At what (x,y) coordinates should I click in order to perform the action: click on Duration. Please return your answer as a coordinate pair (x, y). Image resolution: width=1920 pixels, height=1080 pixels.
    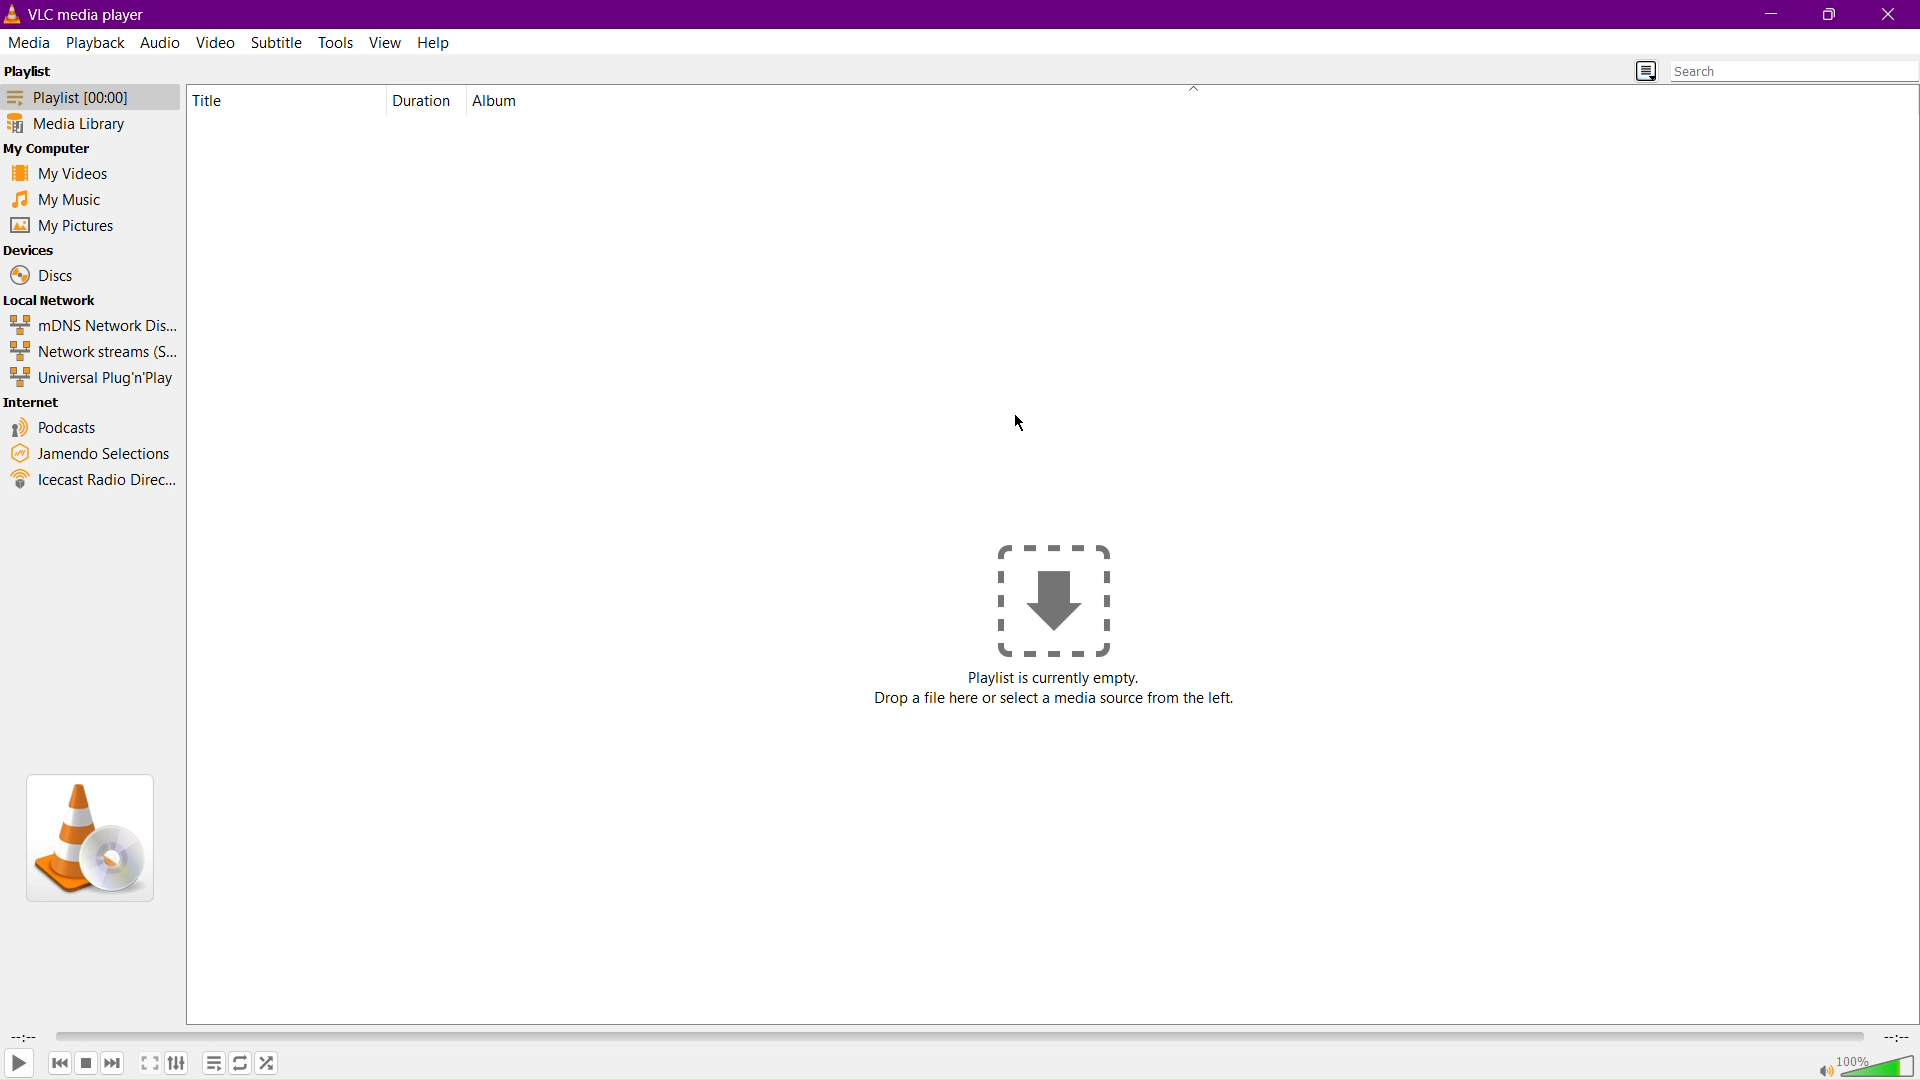
    Looking at the image, I should click on (423, 100).